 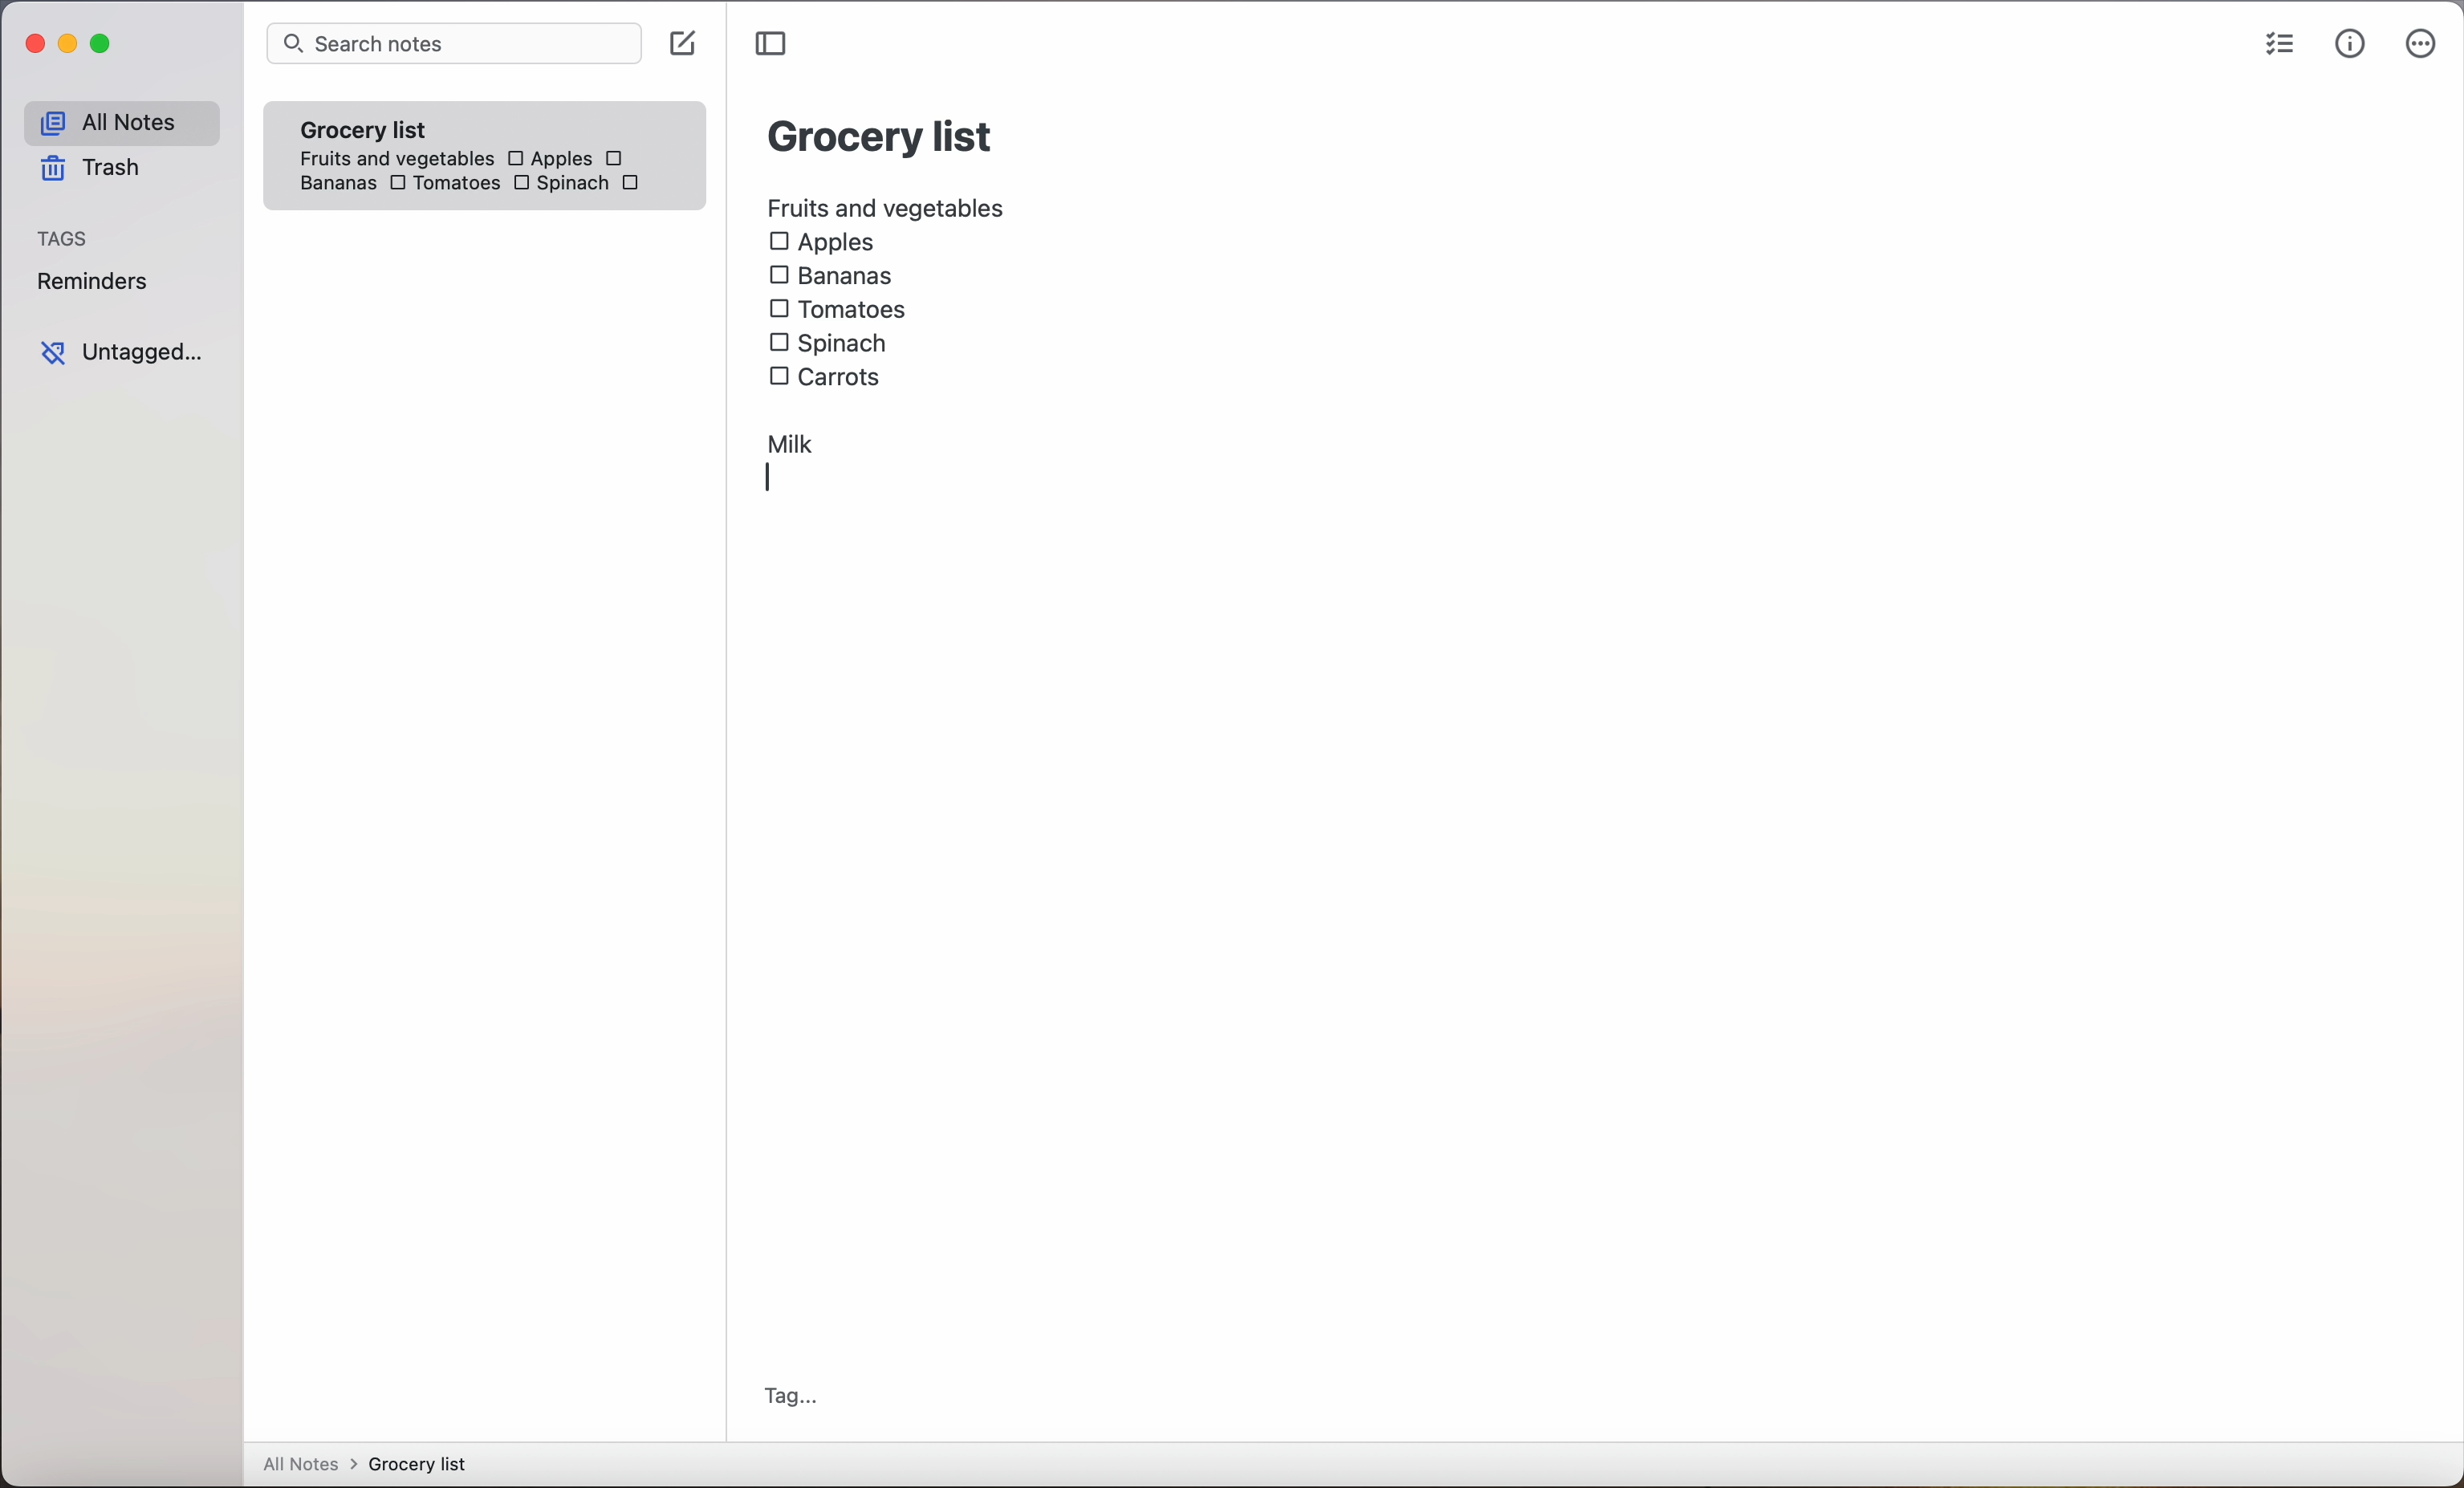 I want to click on carrots, so click(x=636, y=184).